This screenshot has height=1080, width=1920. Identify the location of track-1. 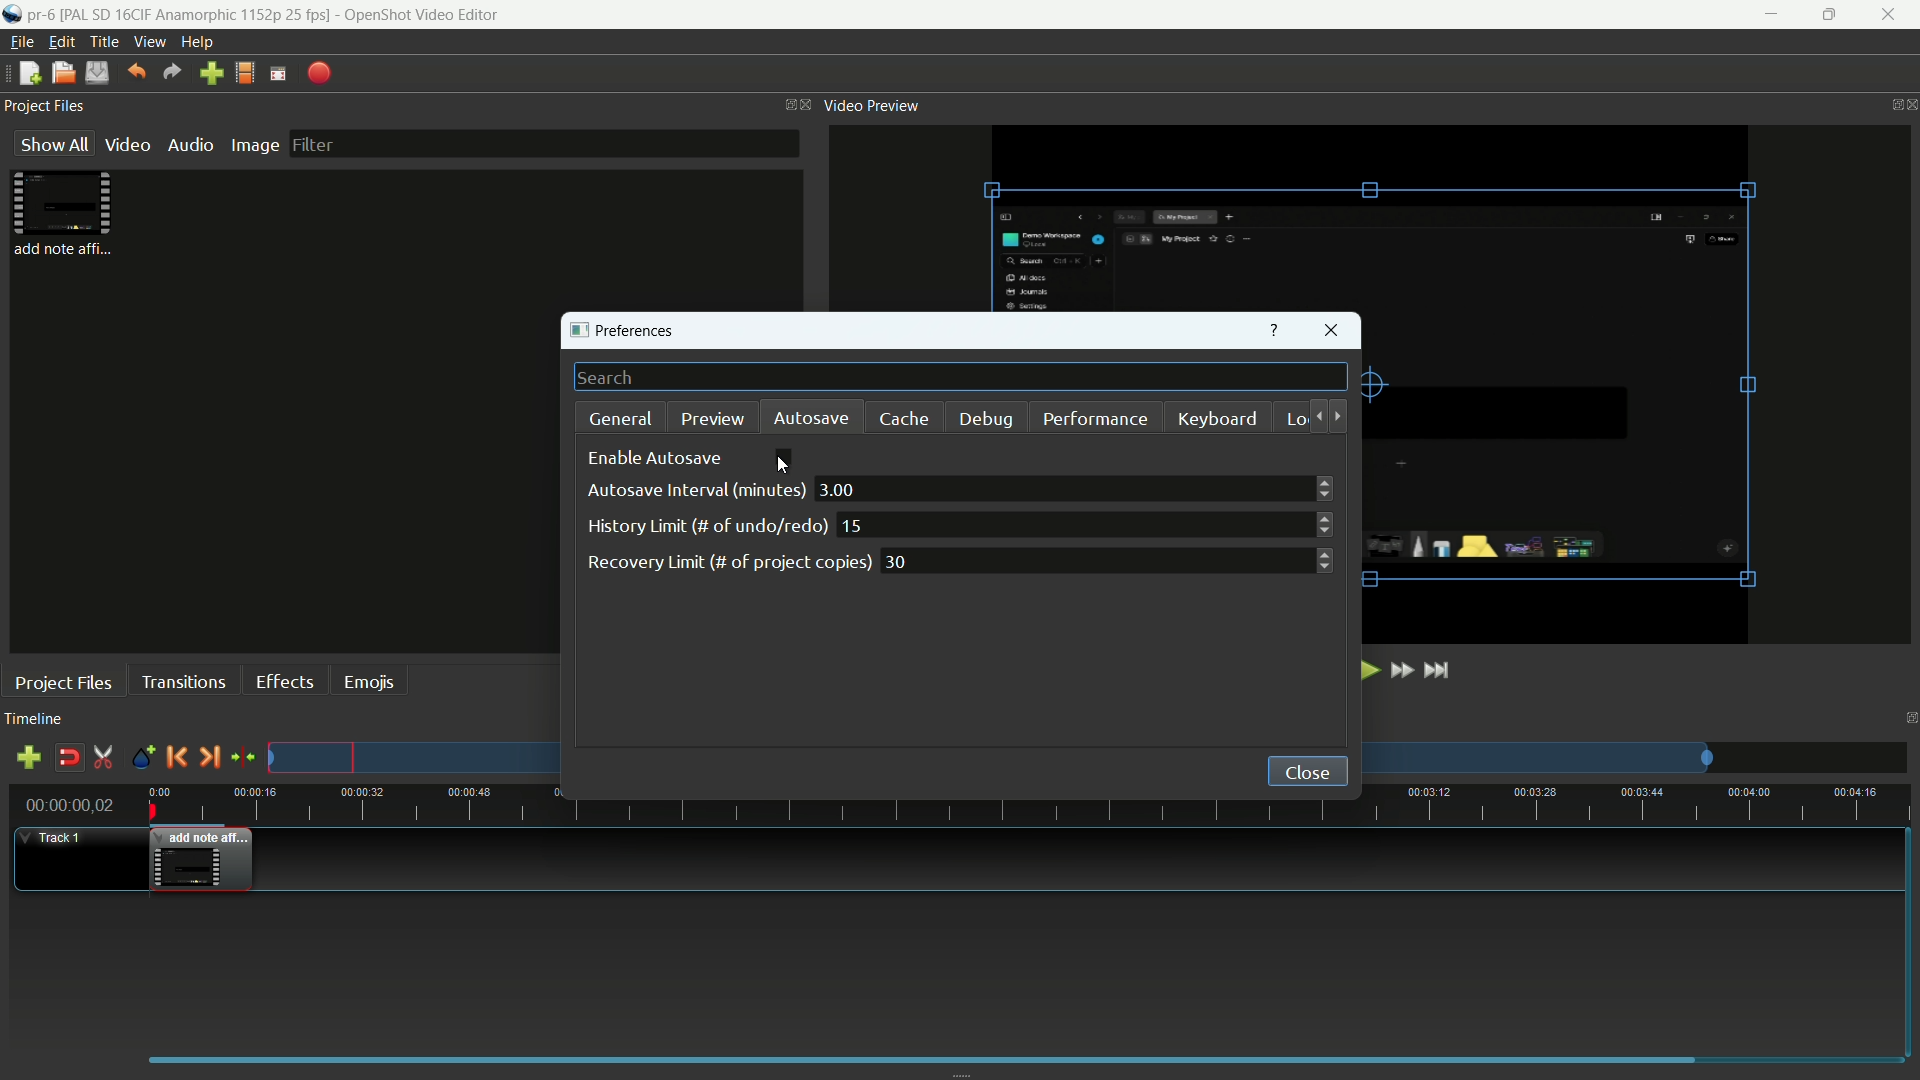
(63, 838).